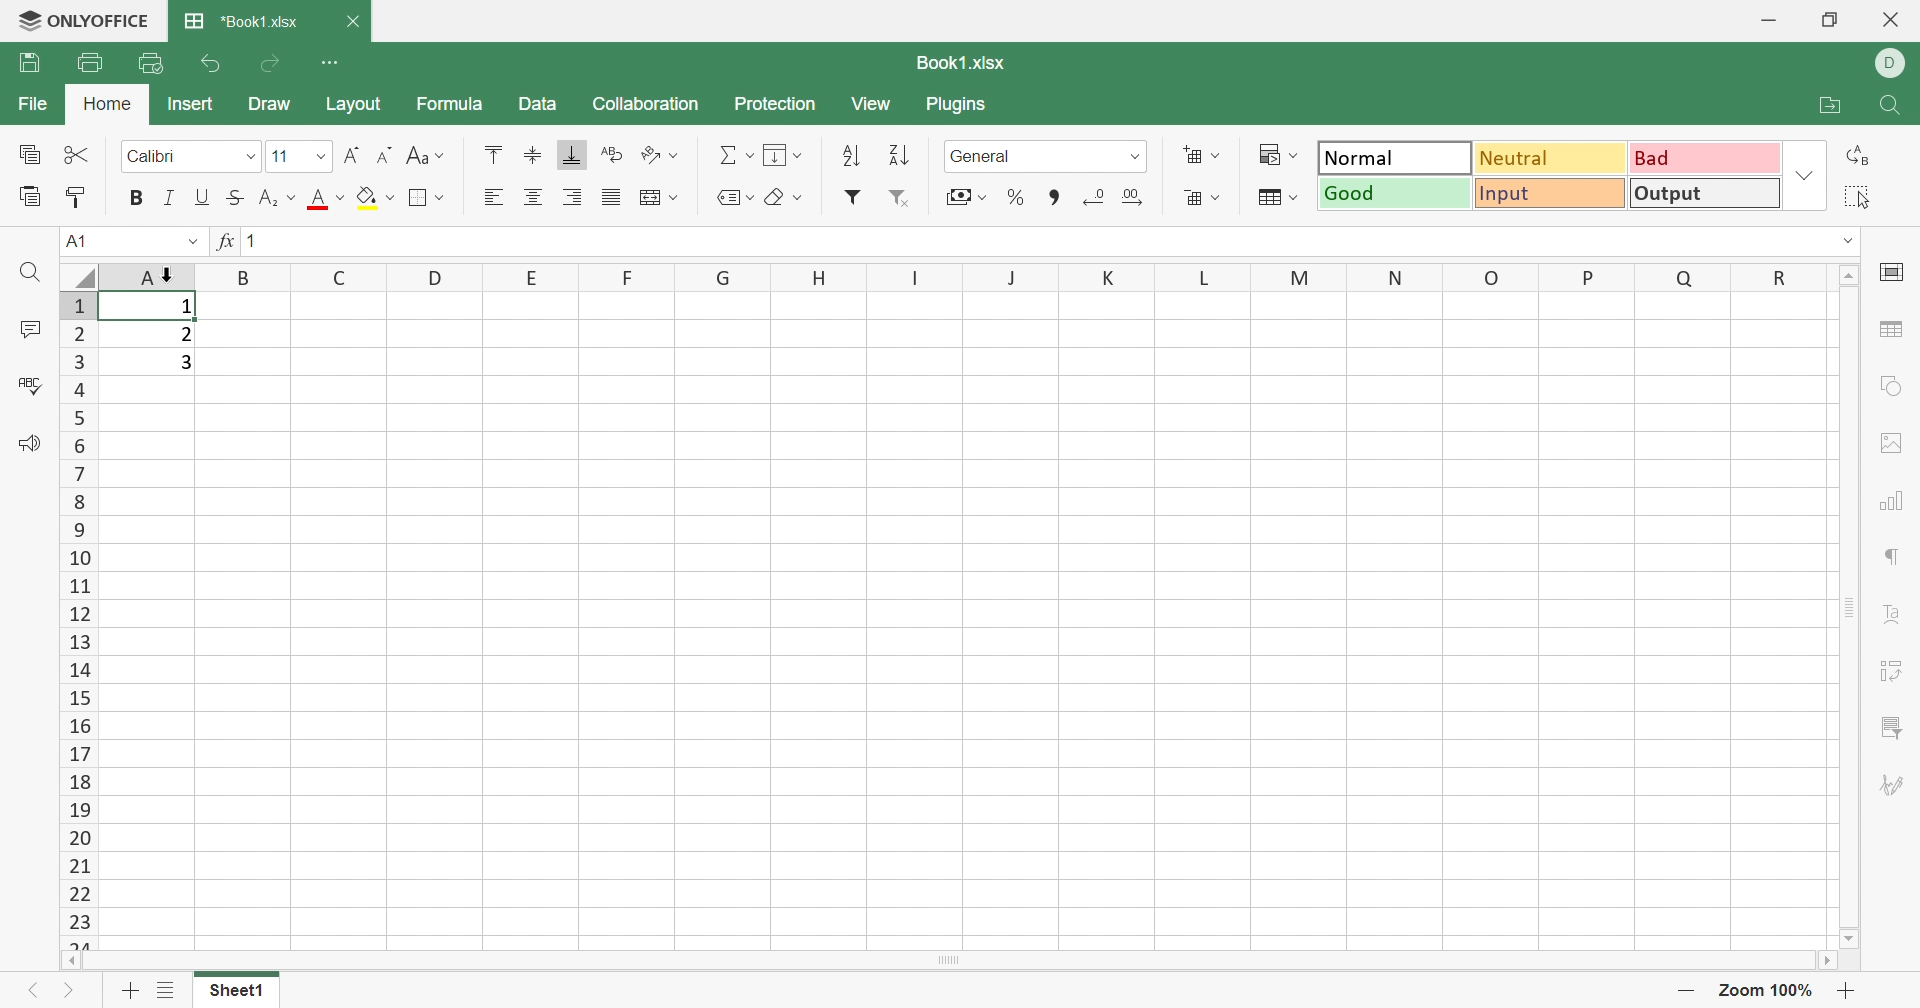 The width and height of the screenshot is (1920, 1008). Describe the element at coordinates (1898, 271) in the screenshot. I see `Cell settings` at that location.